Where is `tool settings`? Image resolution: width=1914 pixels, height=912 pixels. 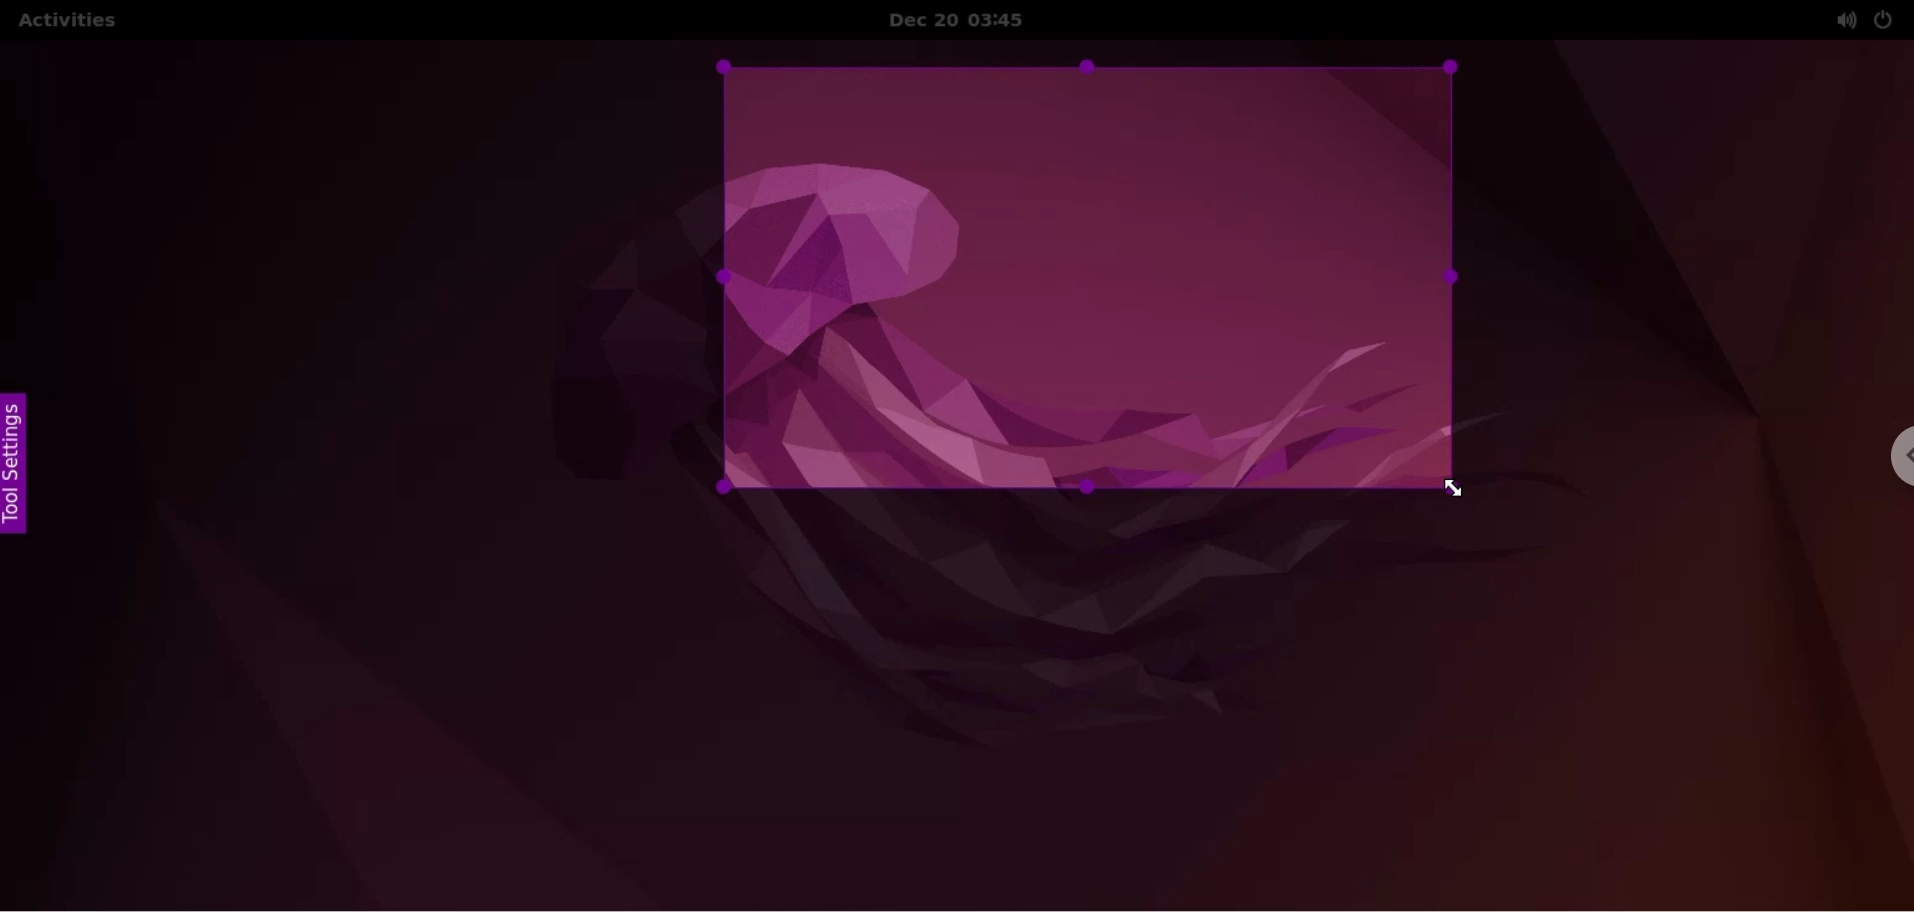
tool settings is located at coordinates (22, 464).